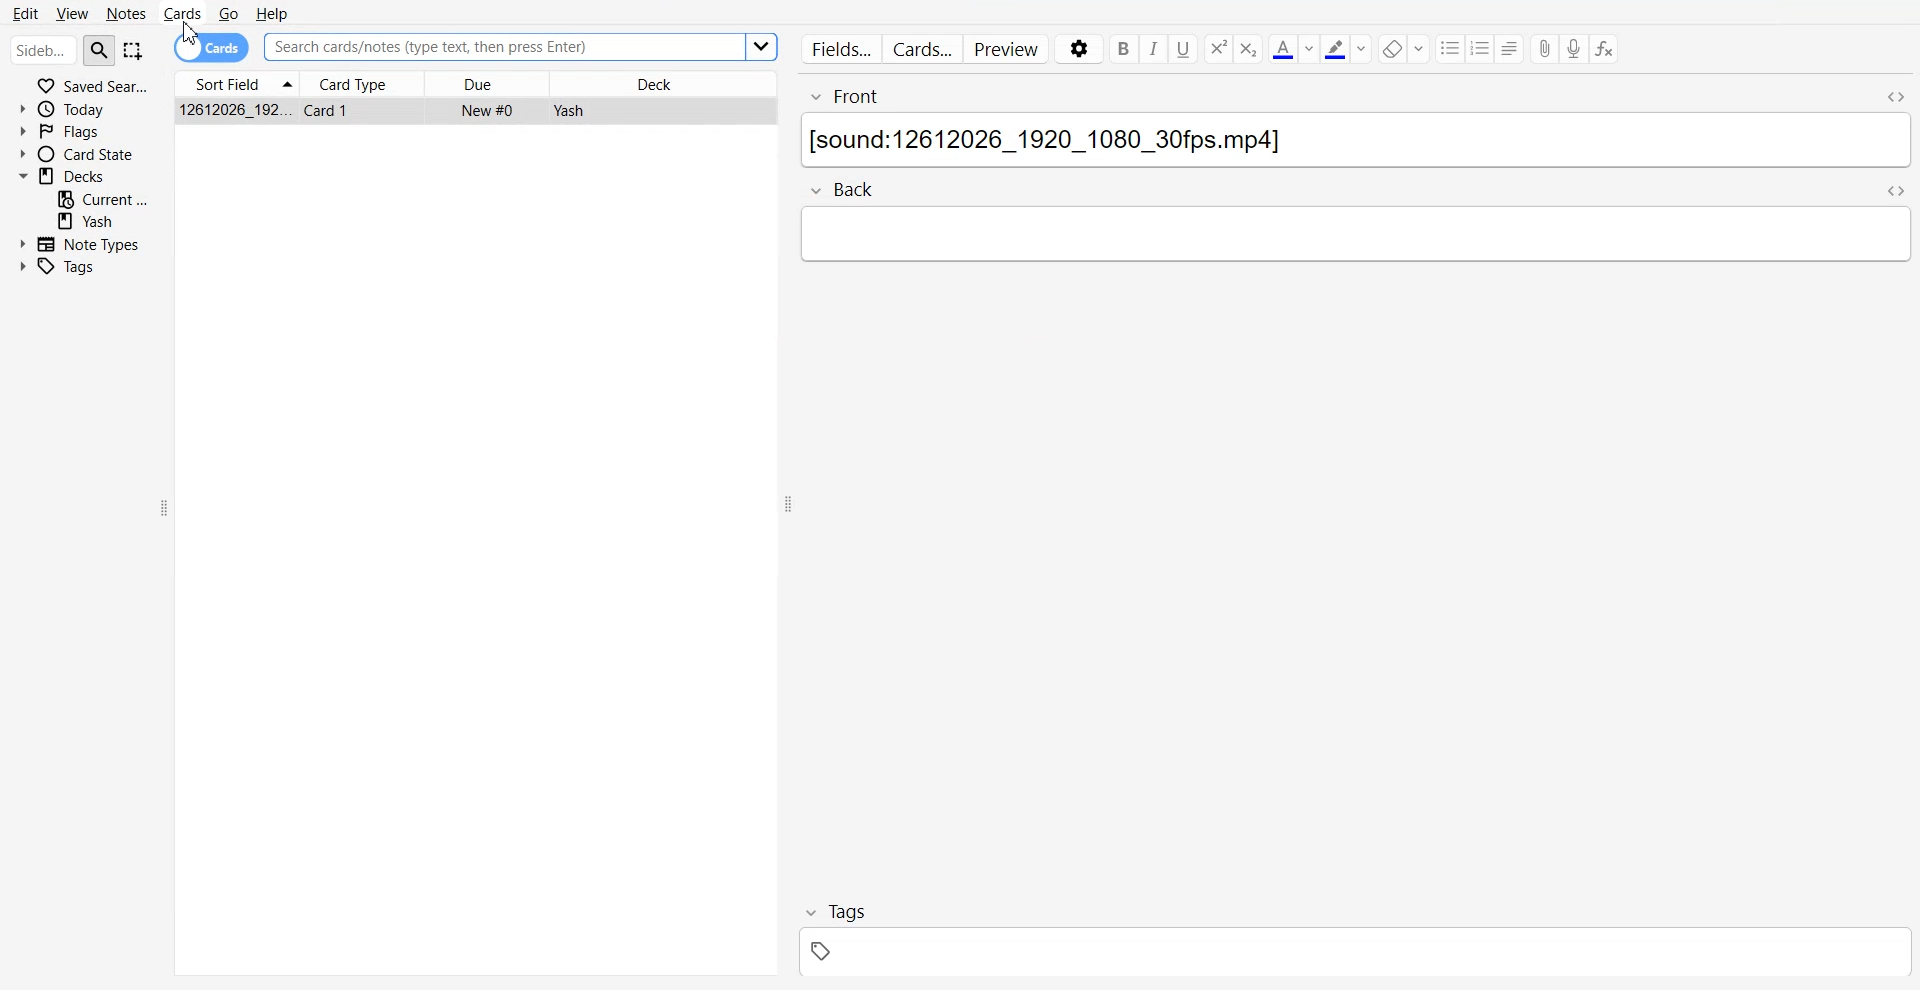 The image size is (1920, 990). Describe the element at coordinates (487, 83) in the screenshot. I see `Due` at that location.